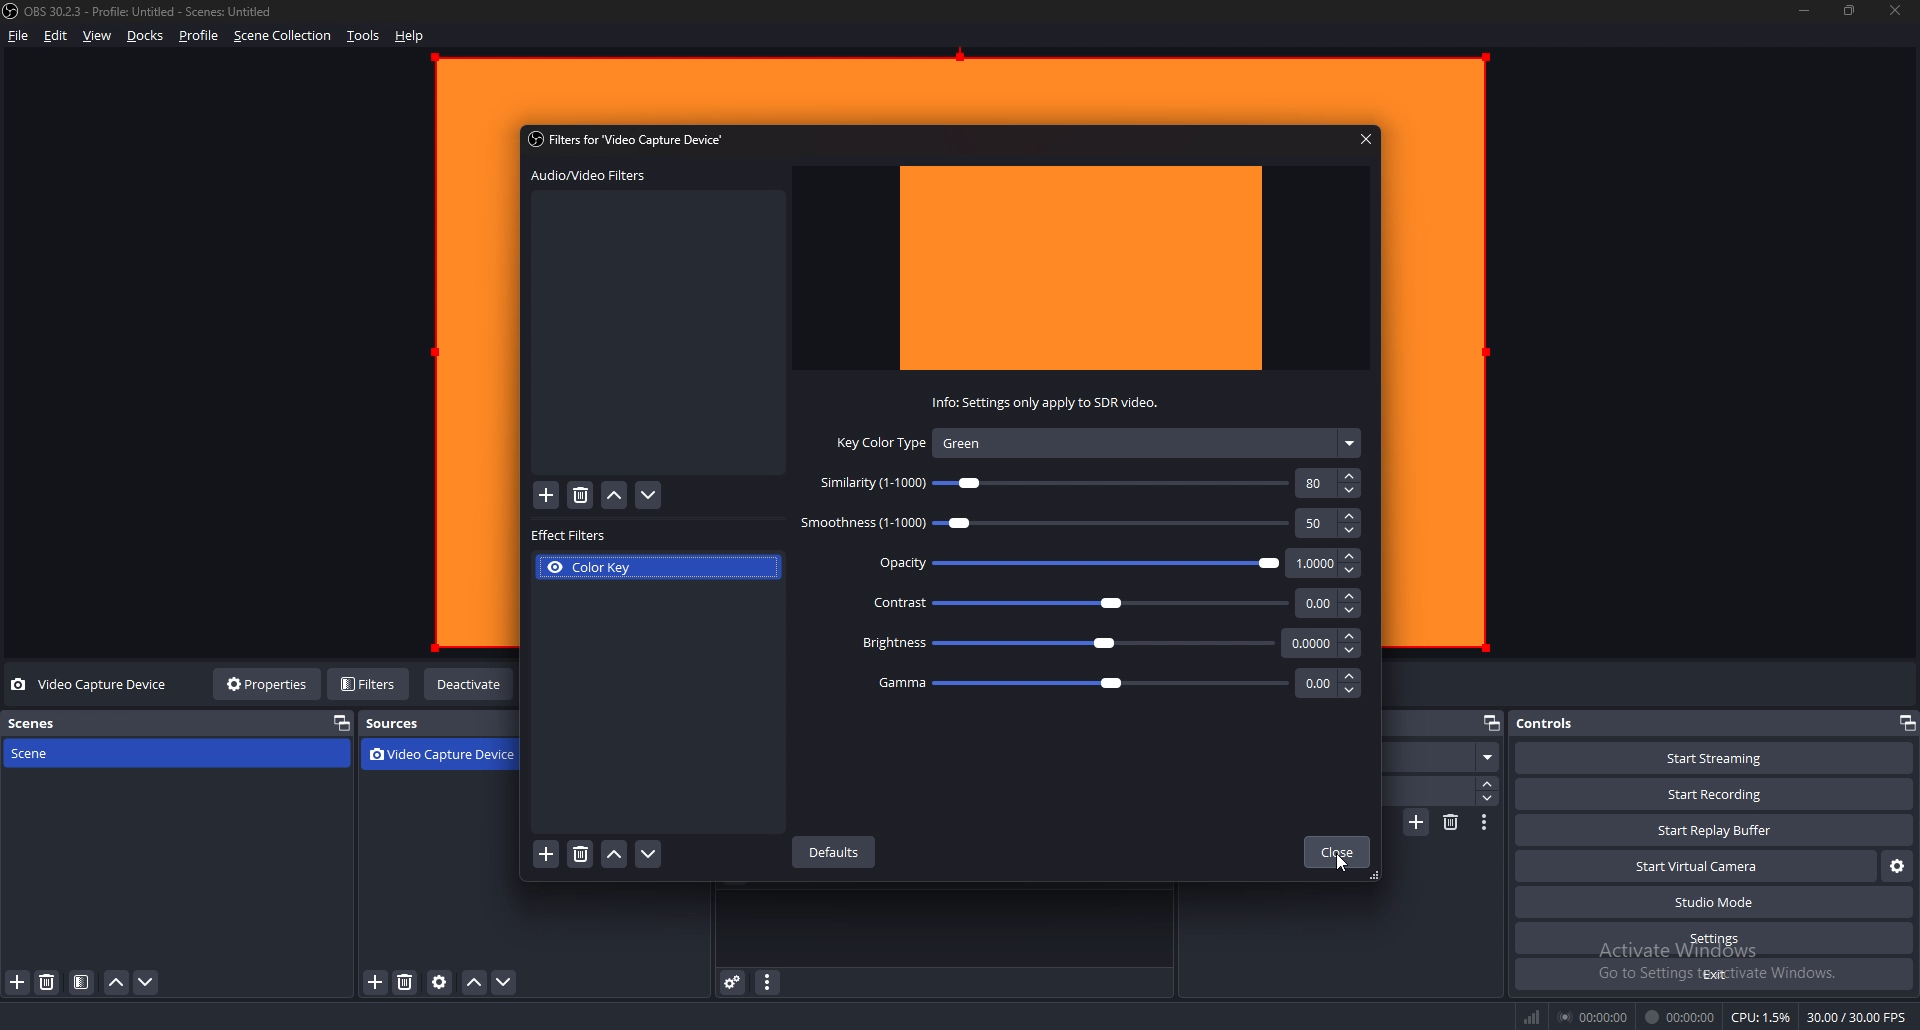  What do you see at coordinates (1850, 11) in the screenshot?
I see `resize` at bounding box center [1850, 11].